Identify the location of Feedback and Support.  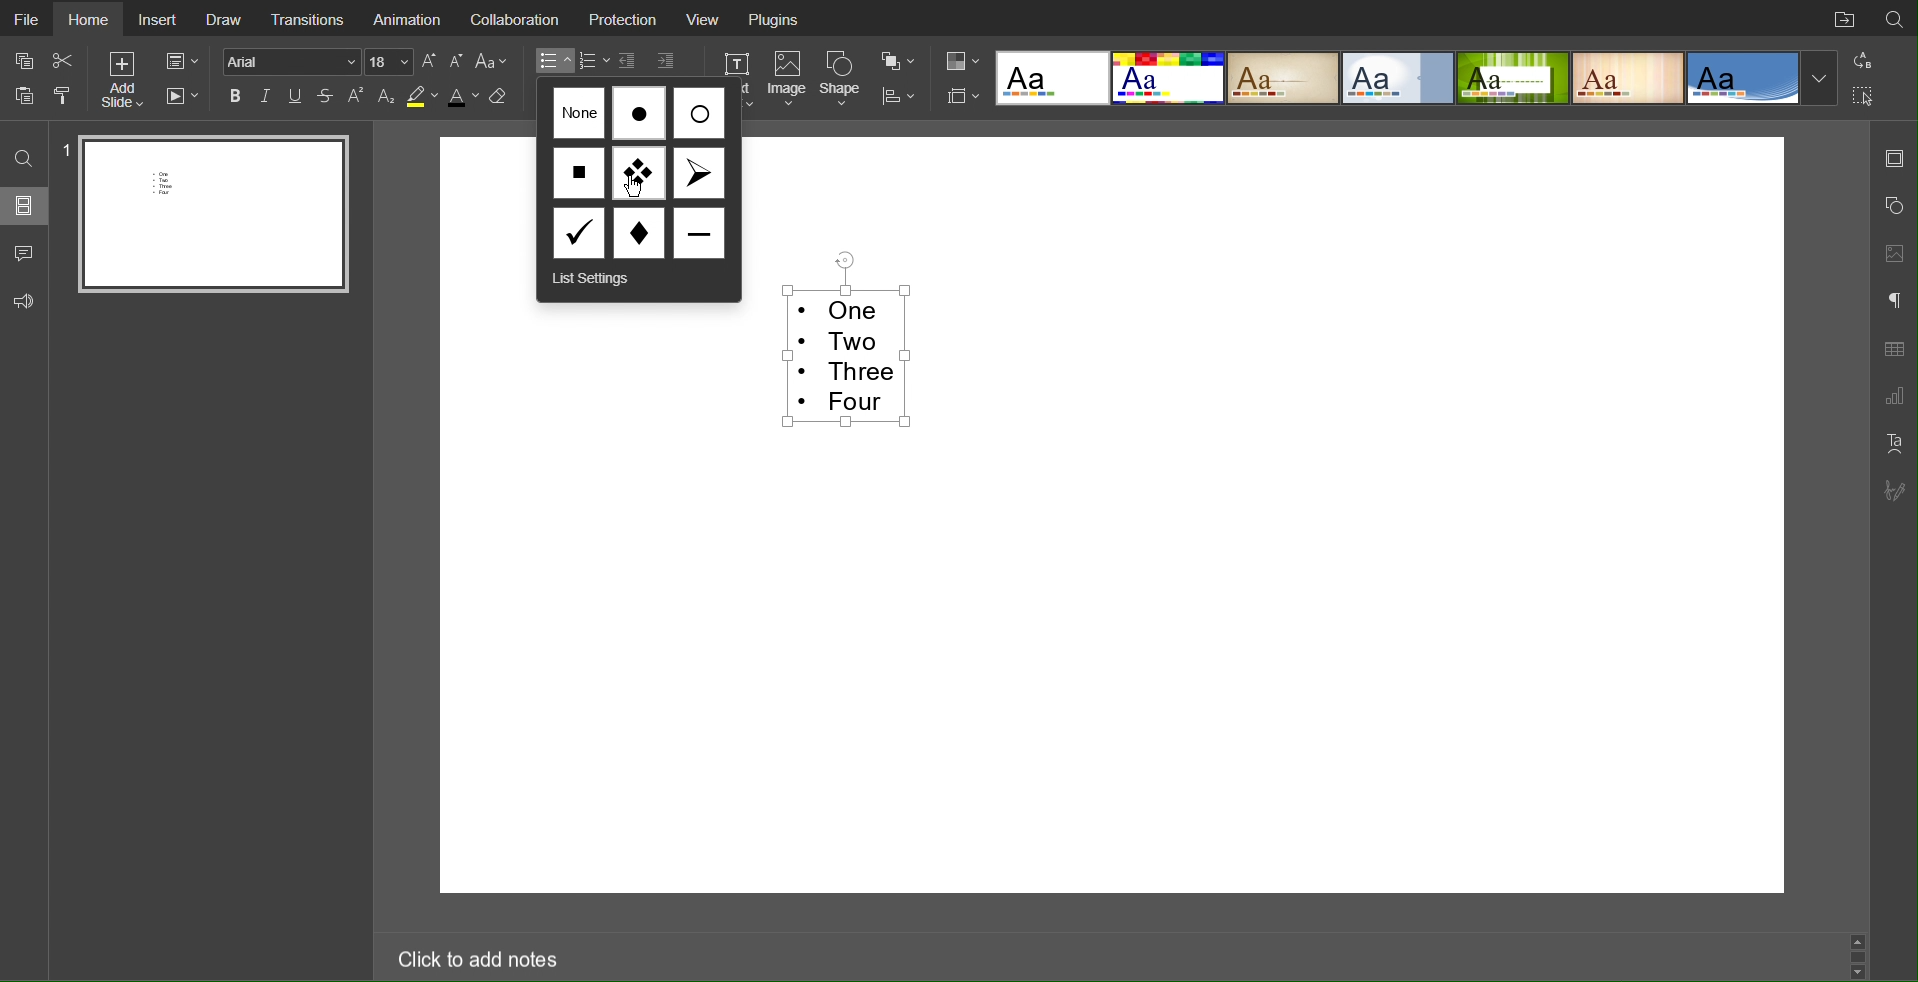
(25, 300).